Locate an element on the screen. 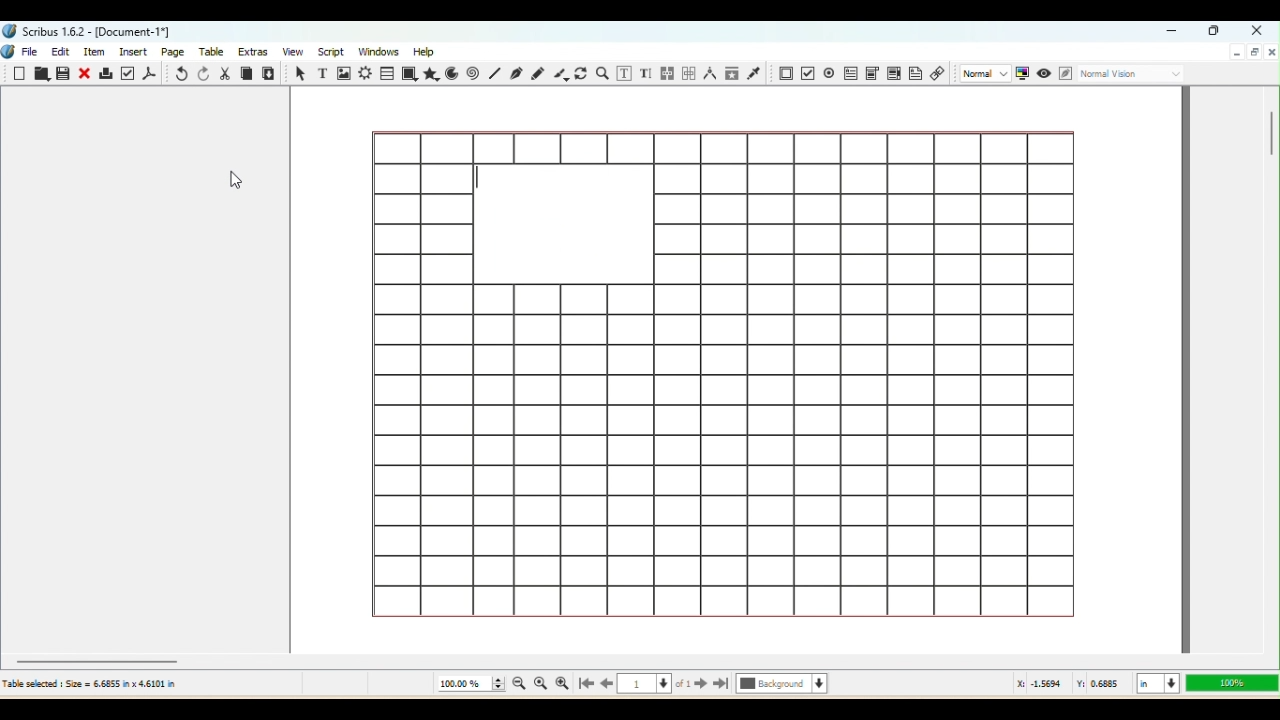 This screenshot has width=1280, height=720. Copy is located at coordinates (246, 73).